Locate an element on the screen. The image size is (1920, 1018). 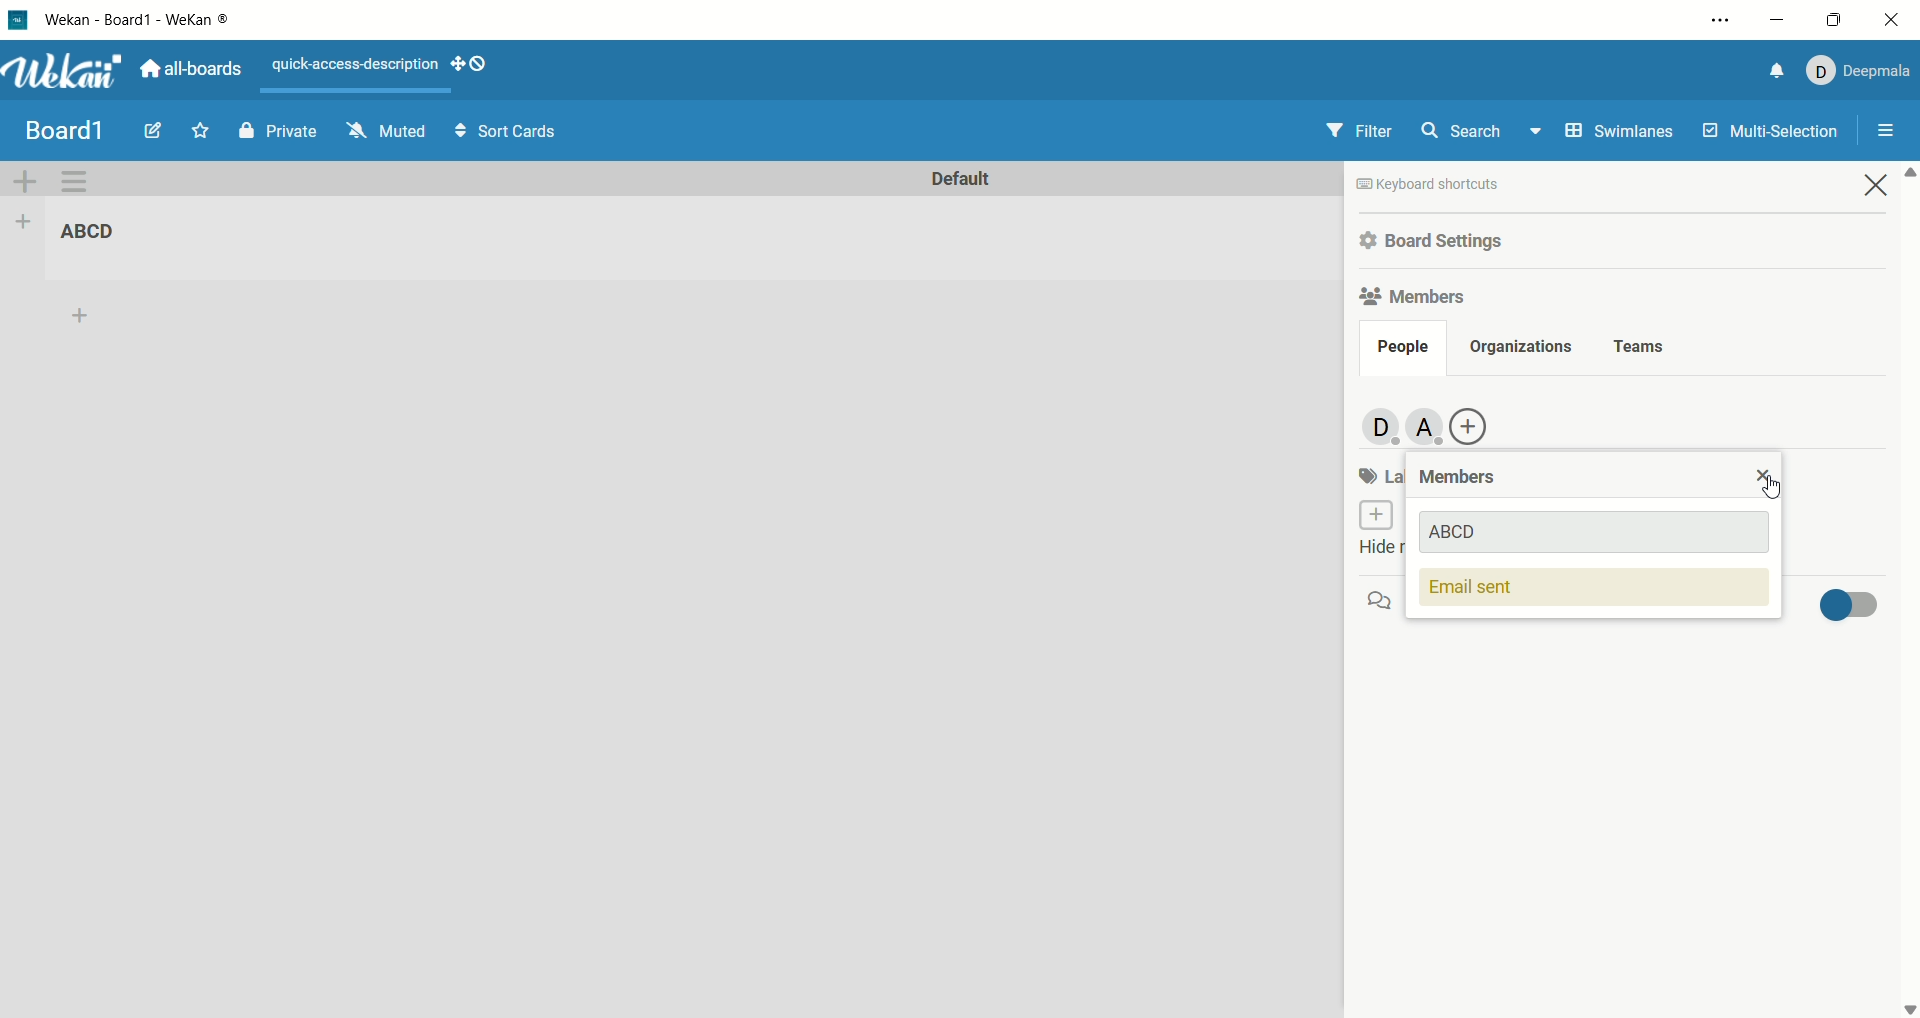
private is located at coordinates (281, 132).